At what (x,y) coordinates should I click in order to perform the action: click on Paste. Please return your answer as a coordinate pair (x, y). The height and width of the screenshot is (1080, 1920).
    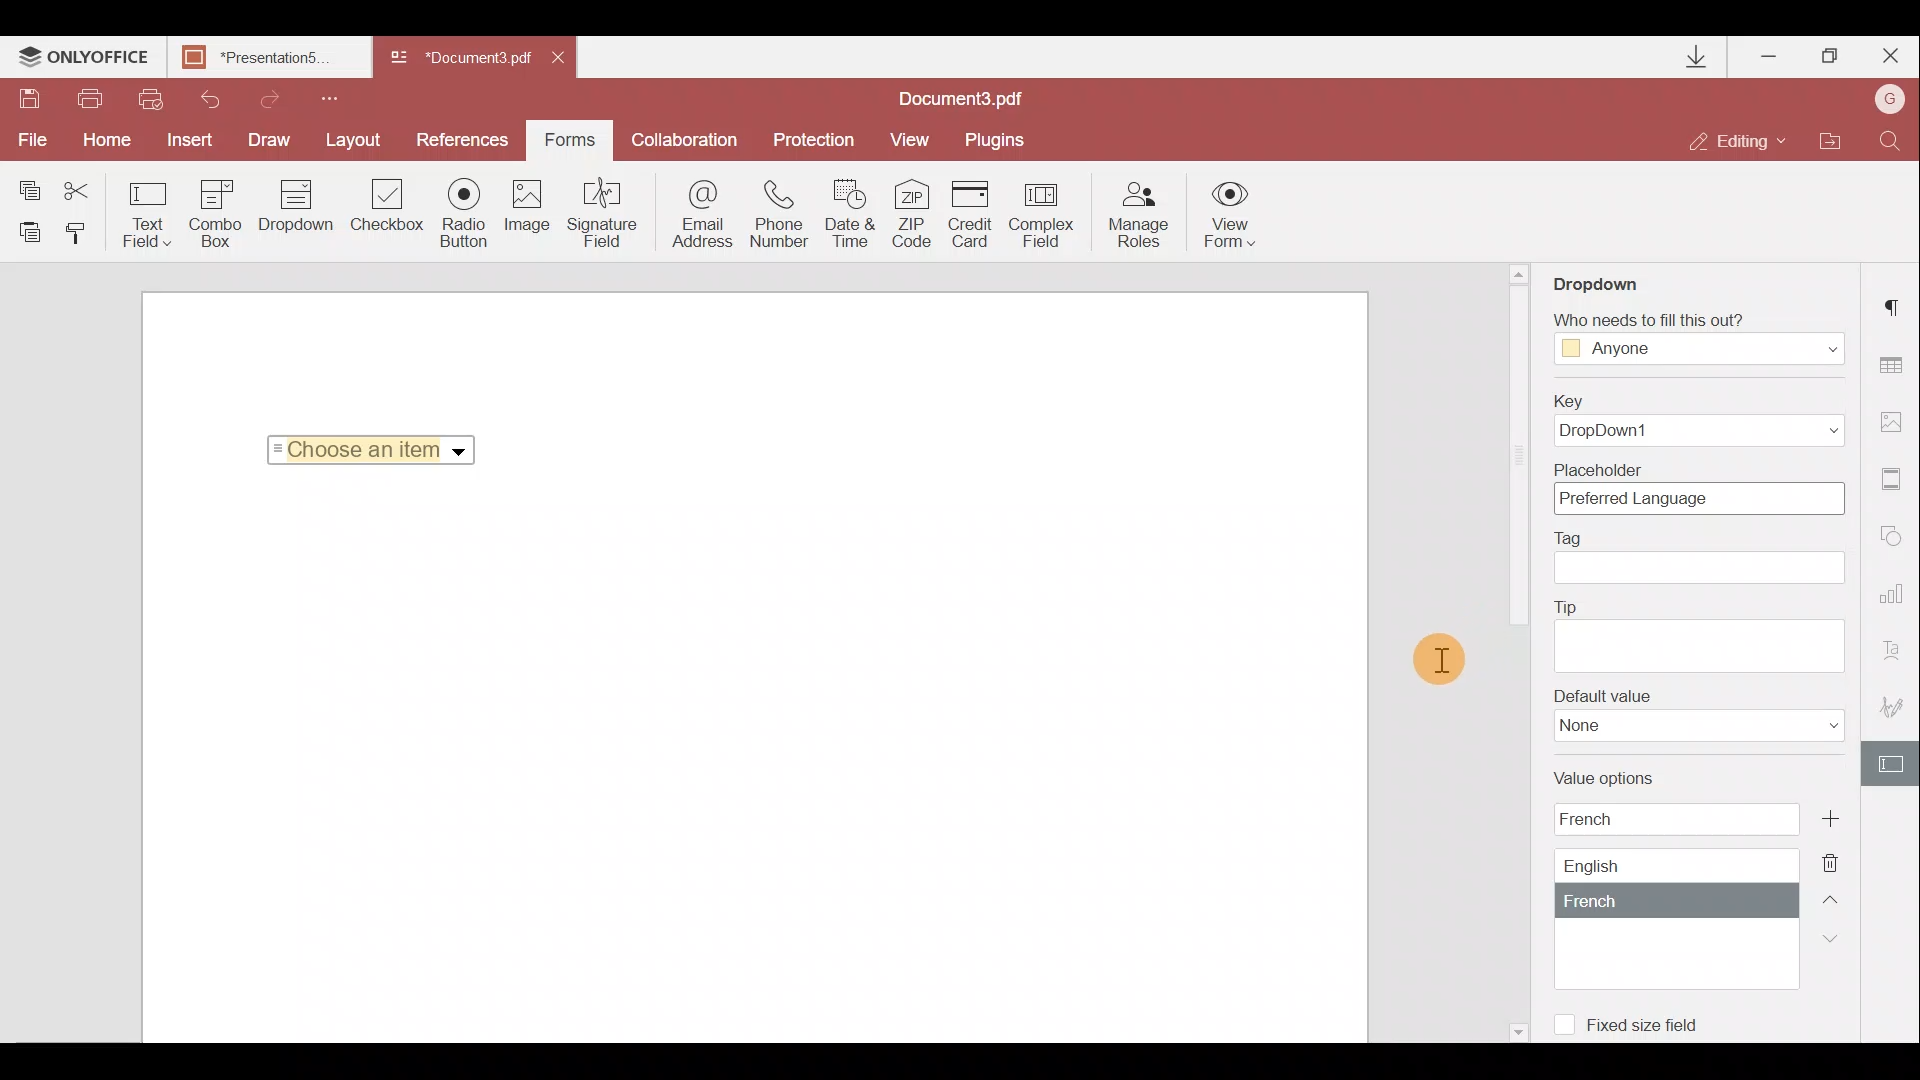
    Looking at the image, I should click on (30, 231).